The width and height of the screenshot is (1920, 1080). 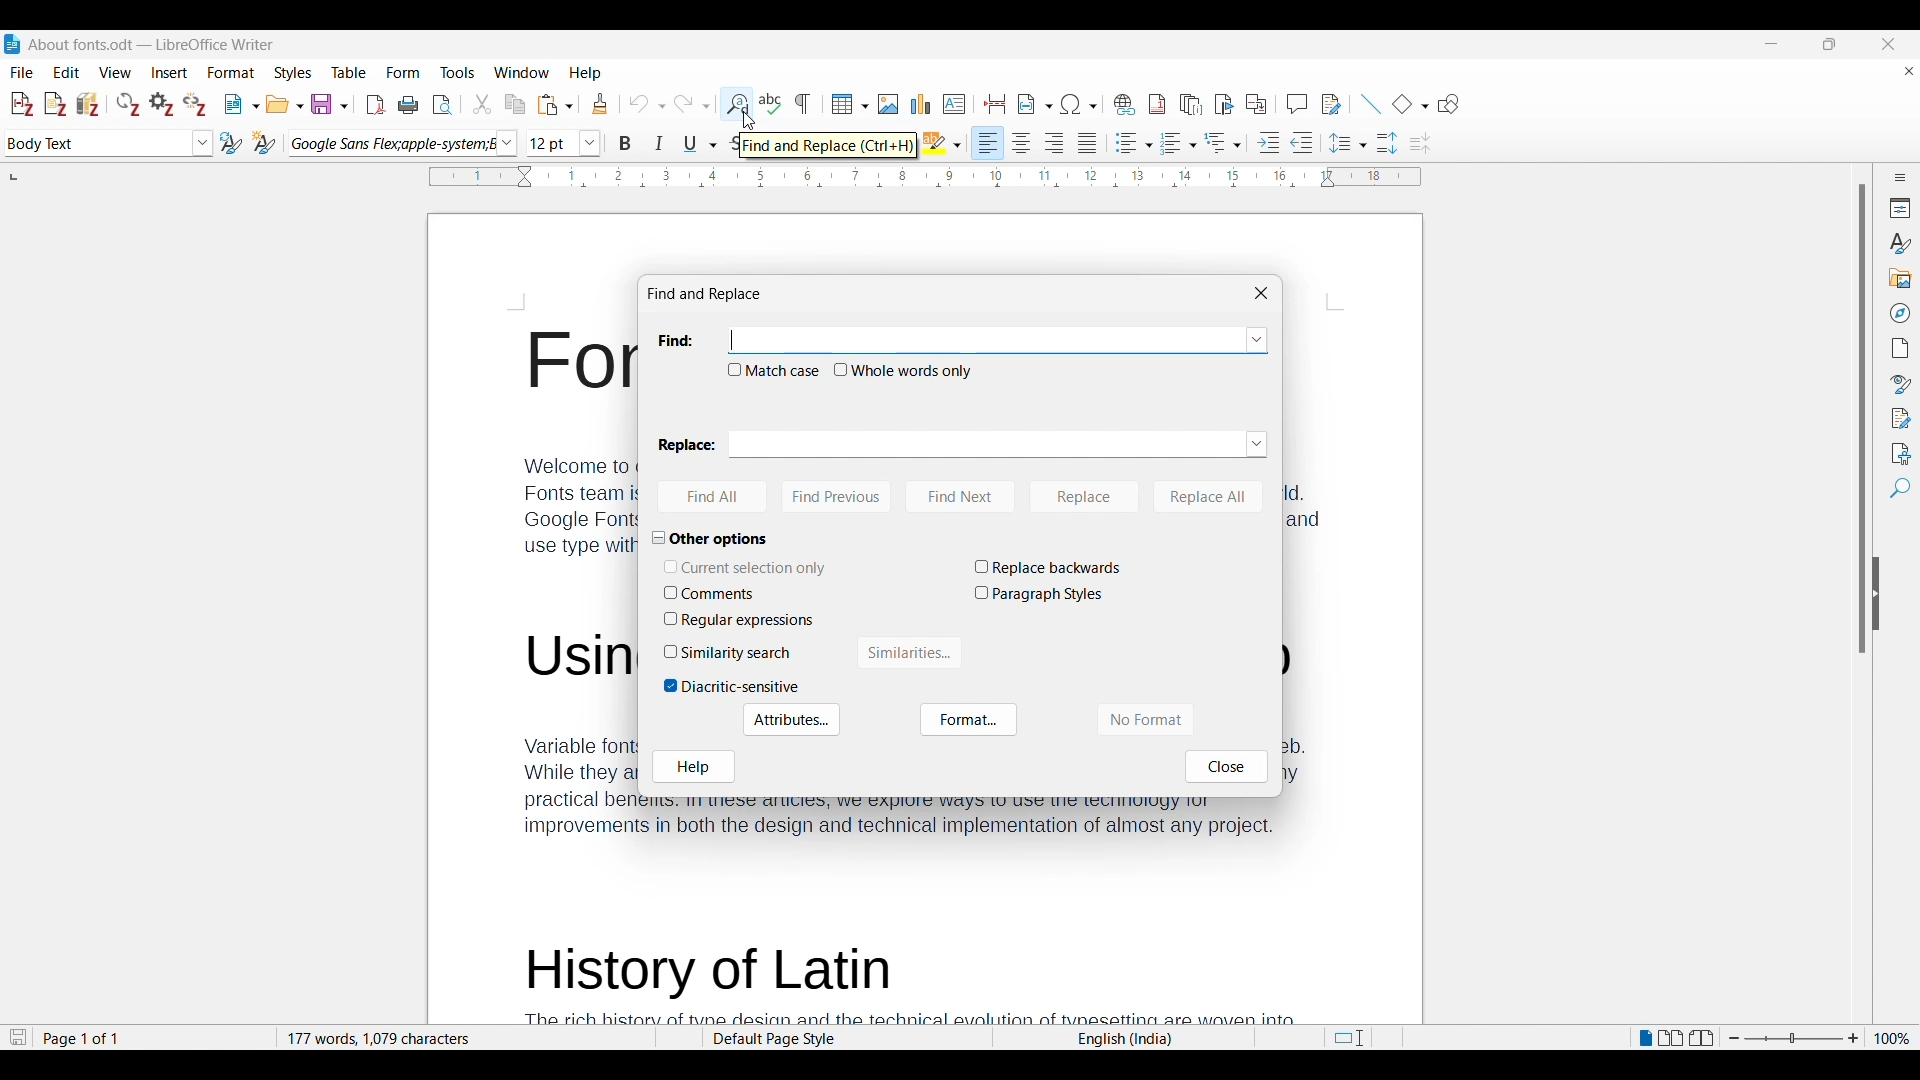 I want to click on Similarities, so click(x=910, y=652).